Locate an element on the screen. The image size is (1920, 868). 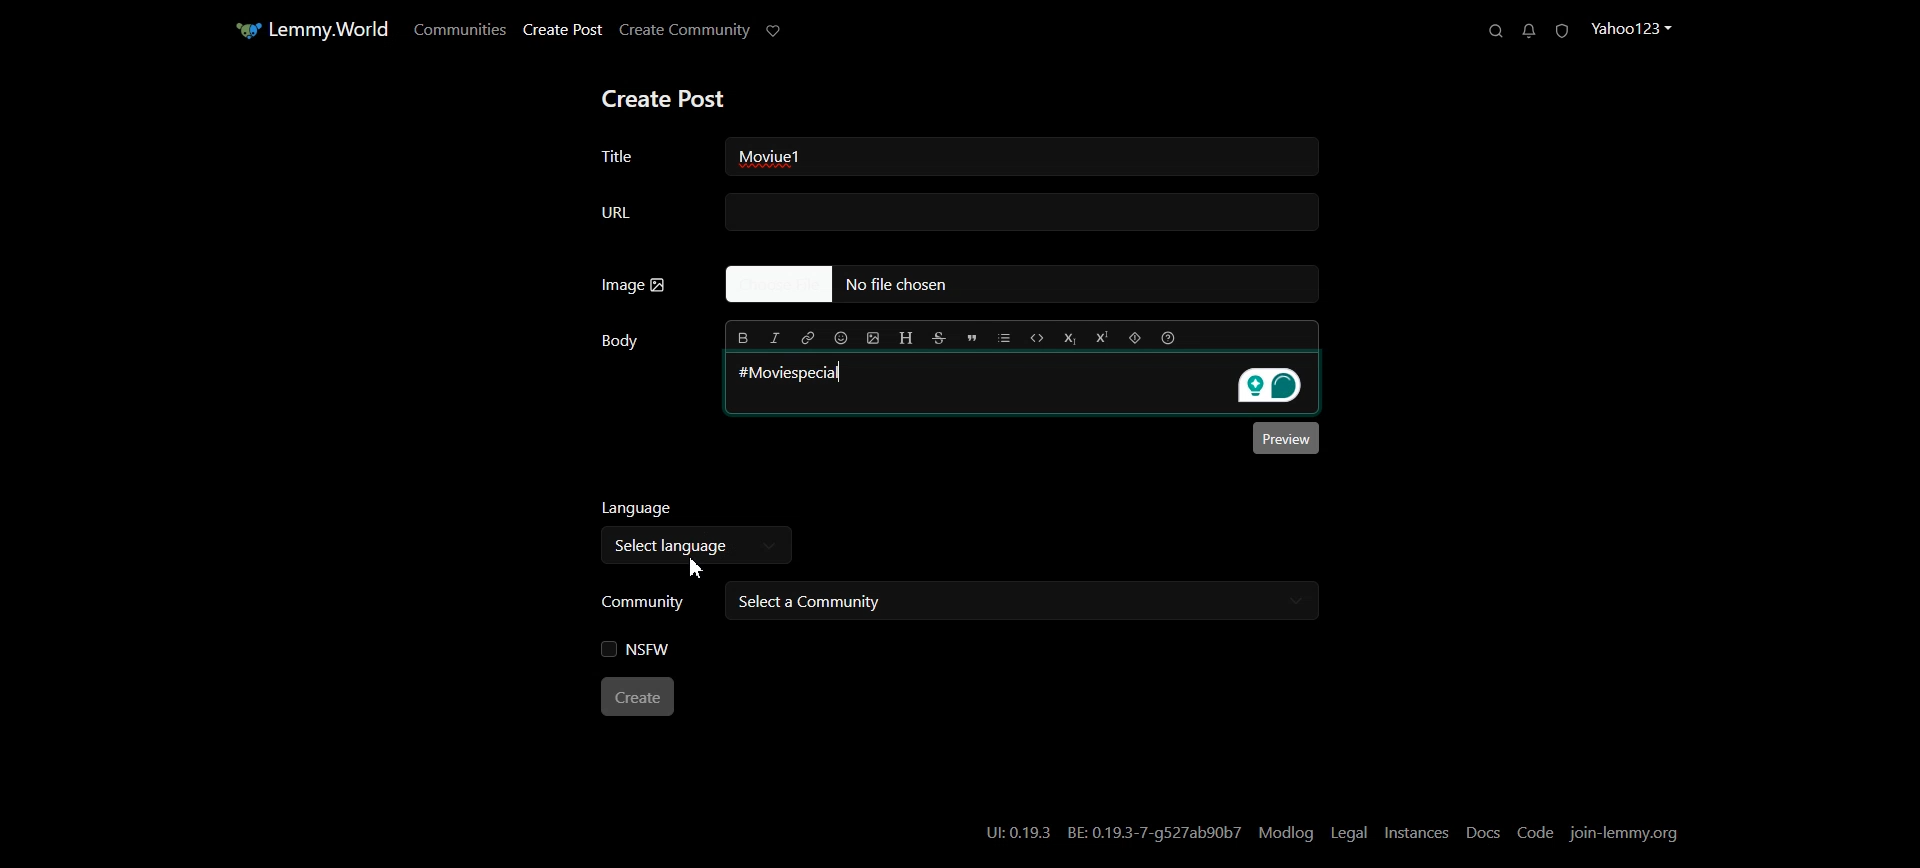
Legal is located at coordinates (1348, 832).